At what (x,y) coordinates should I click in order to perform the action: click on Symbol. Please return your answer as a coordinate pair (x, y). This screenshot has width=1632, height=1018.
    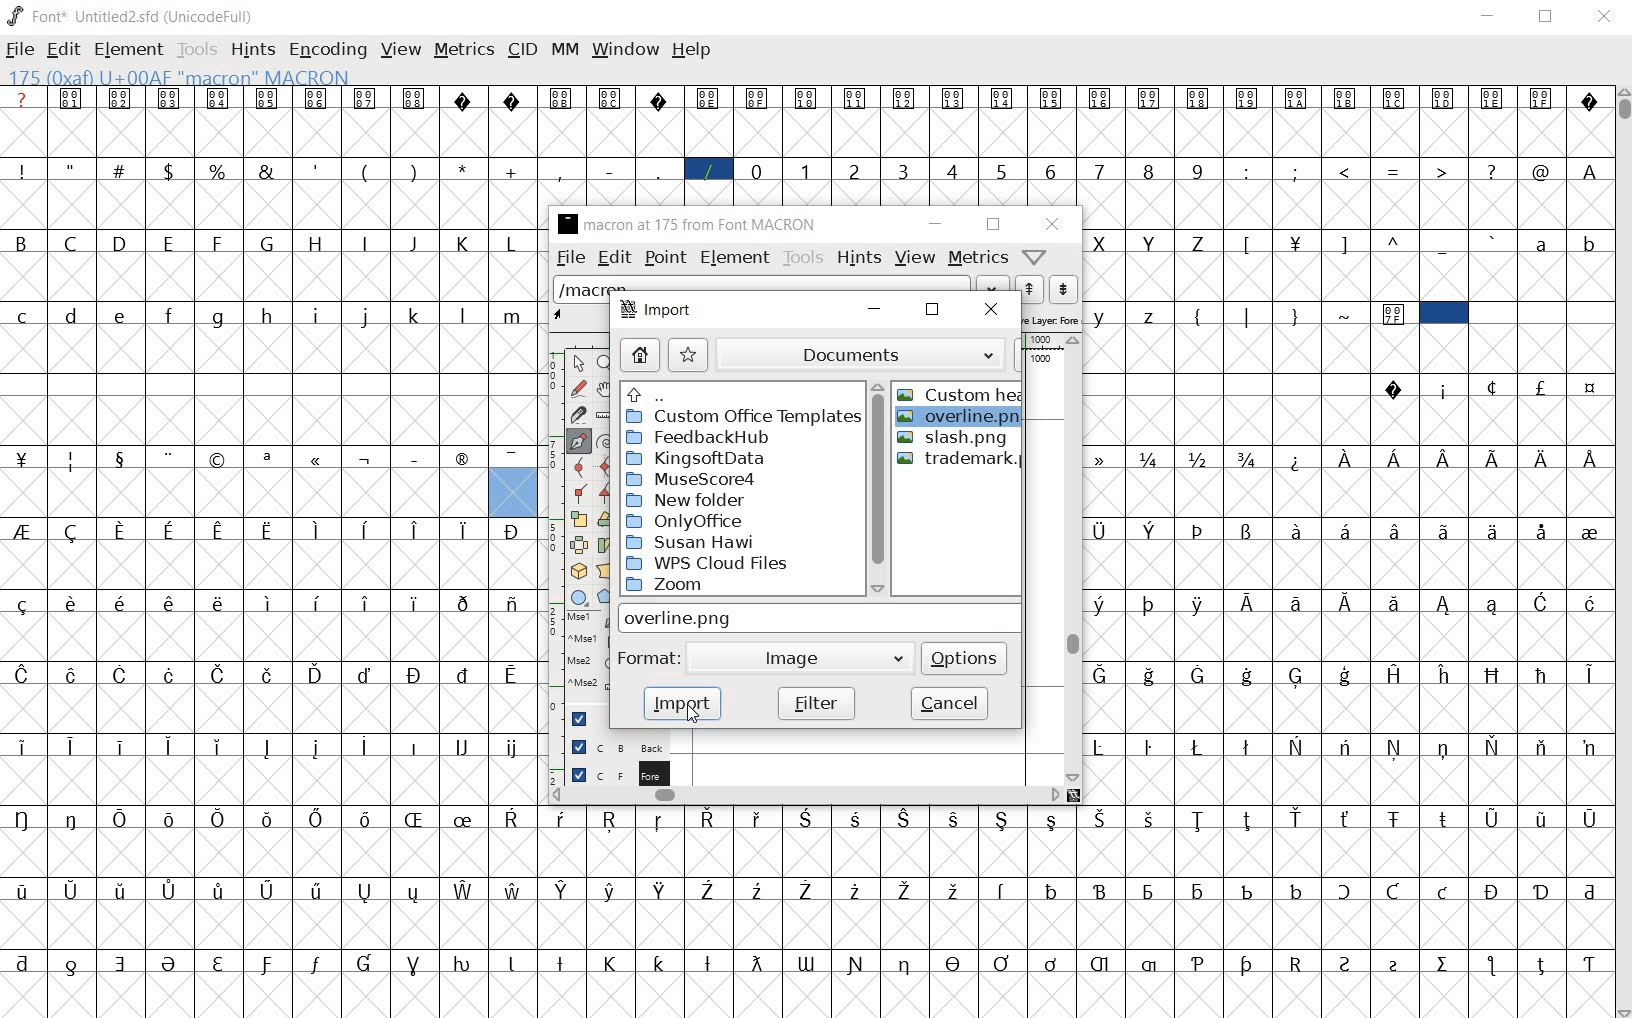
    Looking at the image, I should click on (515, 961).